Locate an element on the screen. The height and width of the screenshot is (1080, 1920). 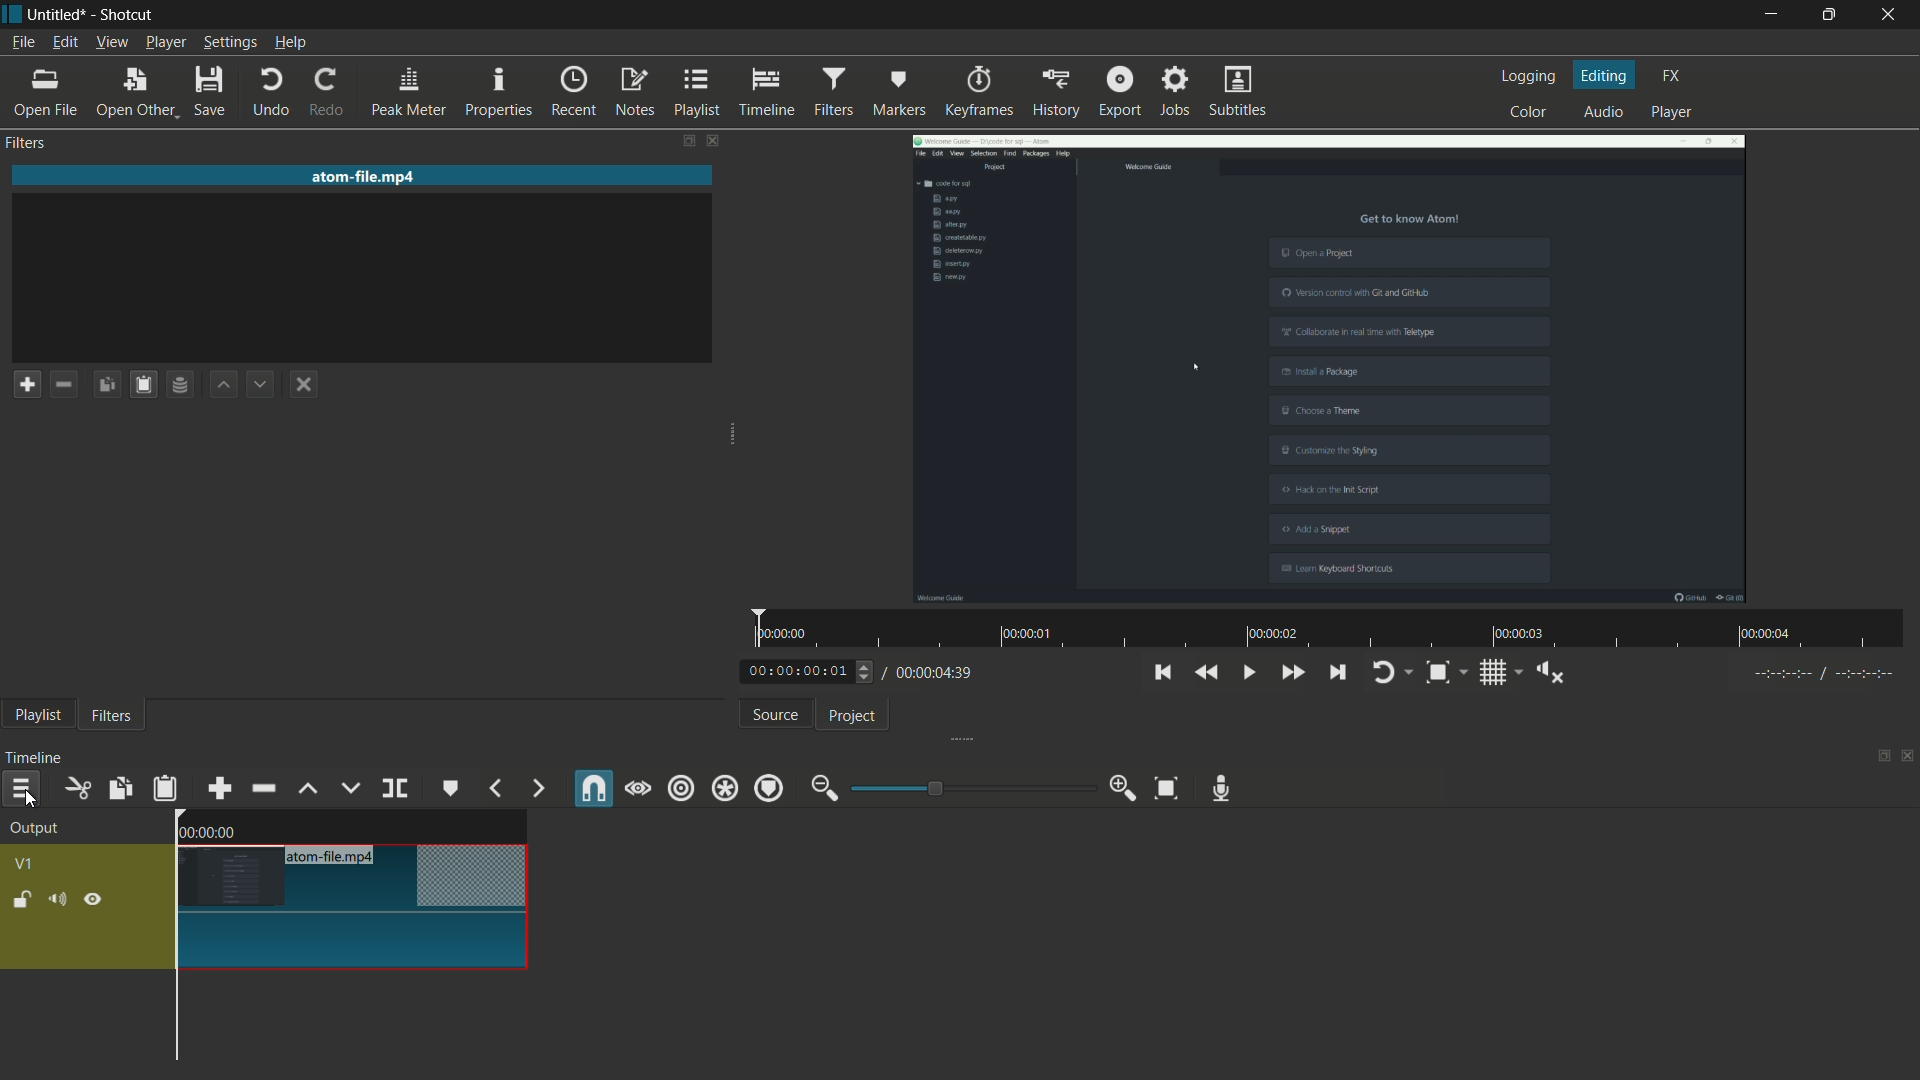
video in timeline is located at coordinates (352, 926).